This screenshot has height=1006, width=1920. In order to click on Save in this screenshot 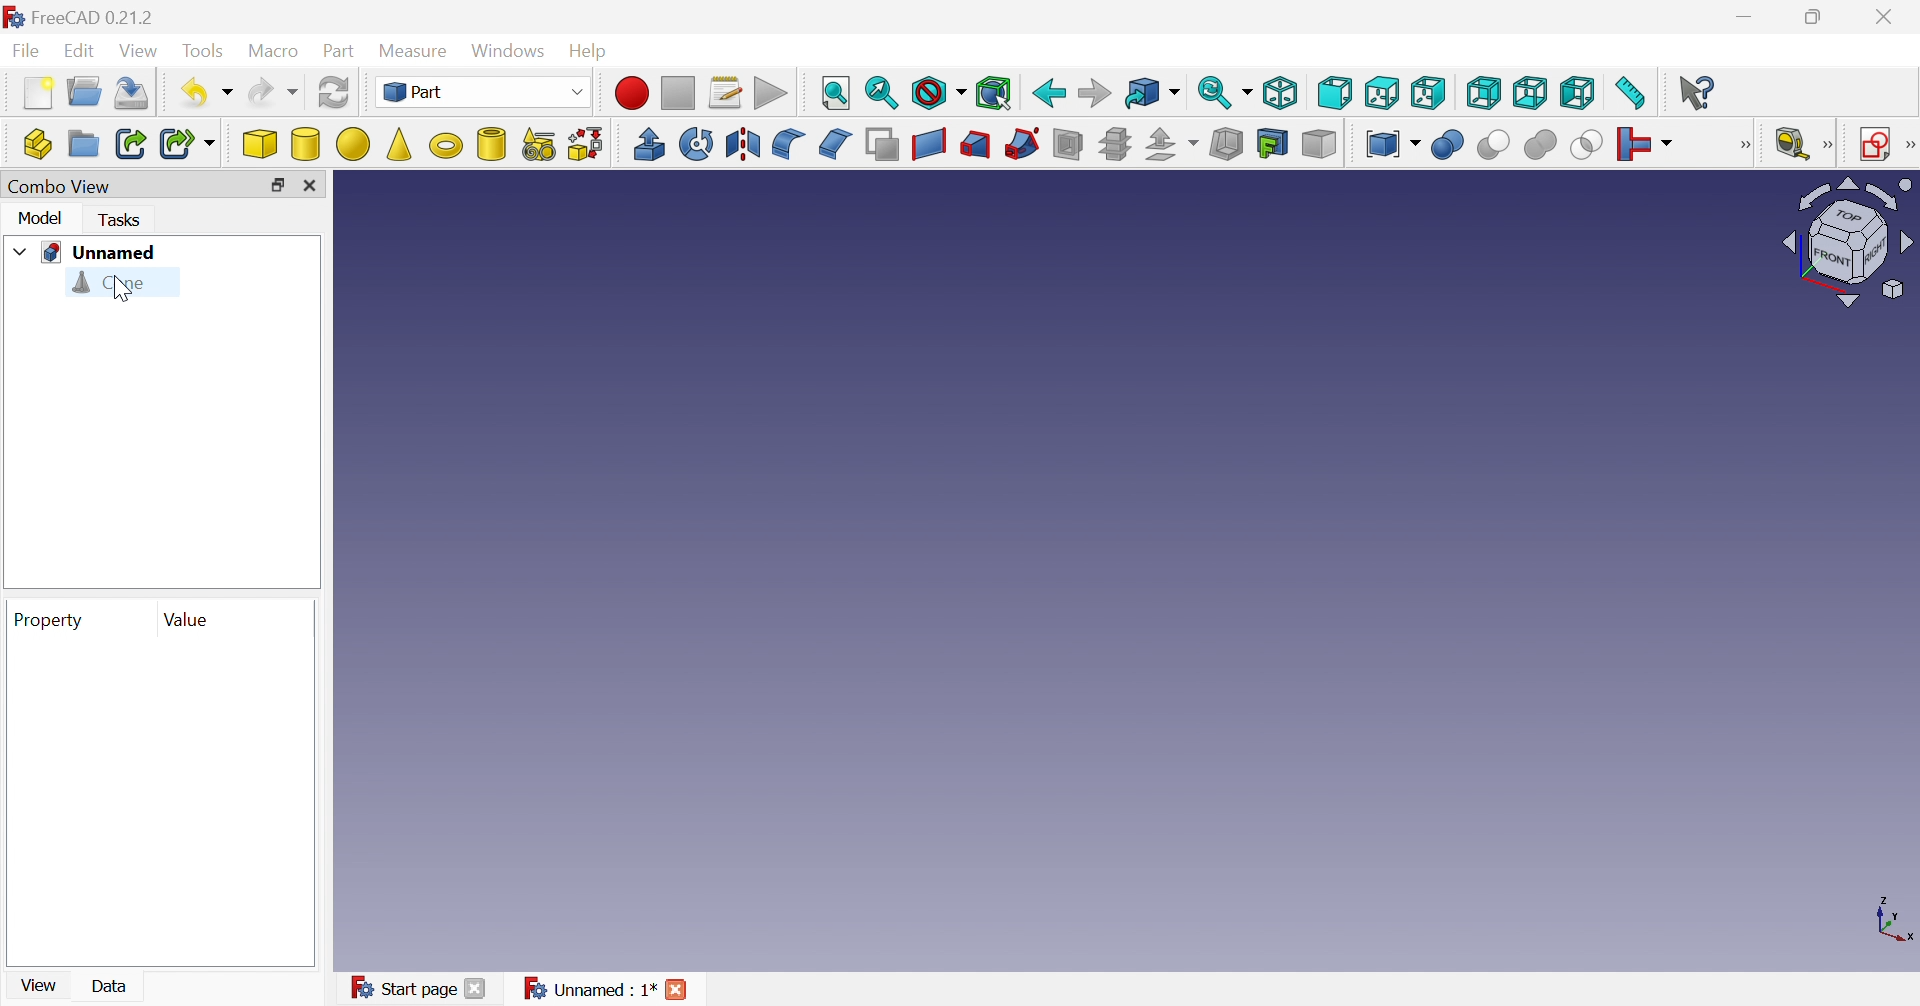, I will do `click(133, 93)`.